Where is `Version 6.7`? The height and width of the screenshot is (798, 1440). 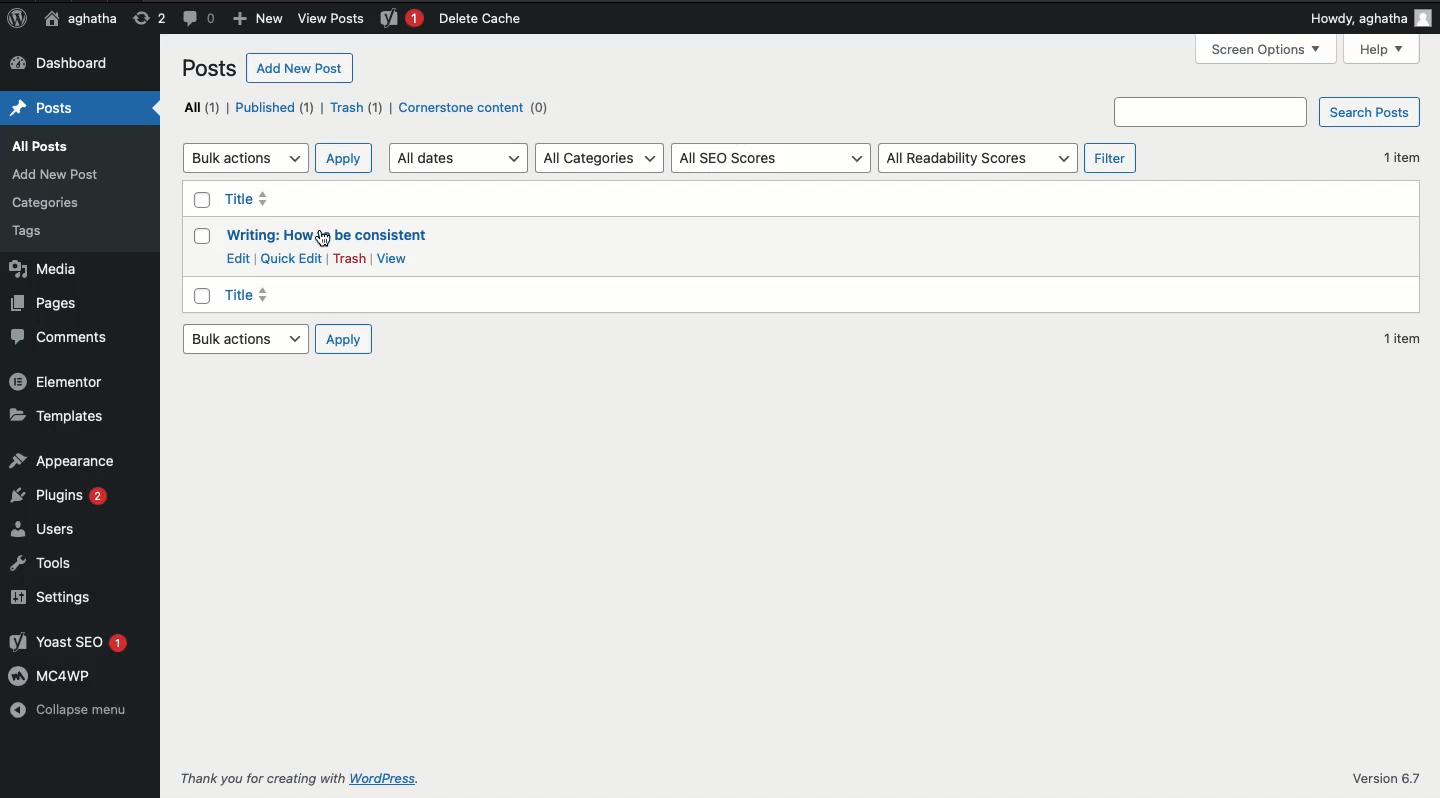
Version 6.7 is located at coordinates (1387, 778).